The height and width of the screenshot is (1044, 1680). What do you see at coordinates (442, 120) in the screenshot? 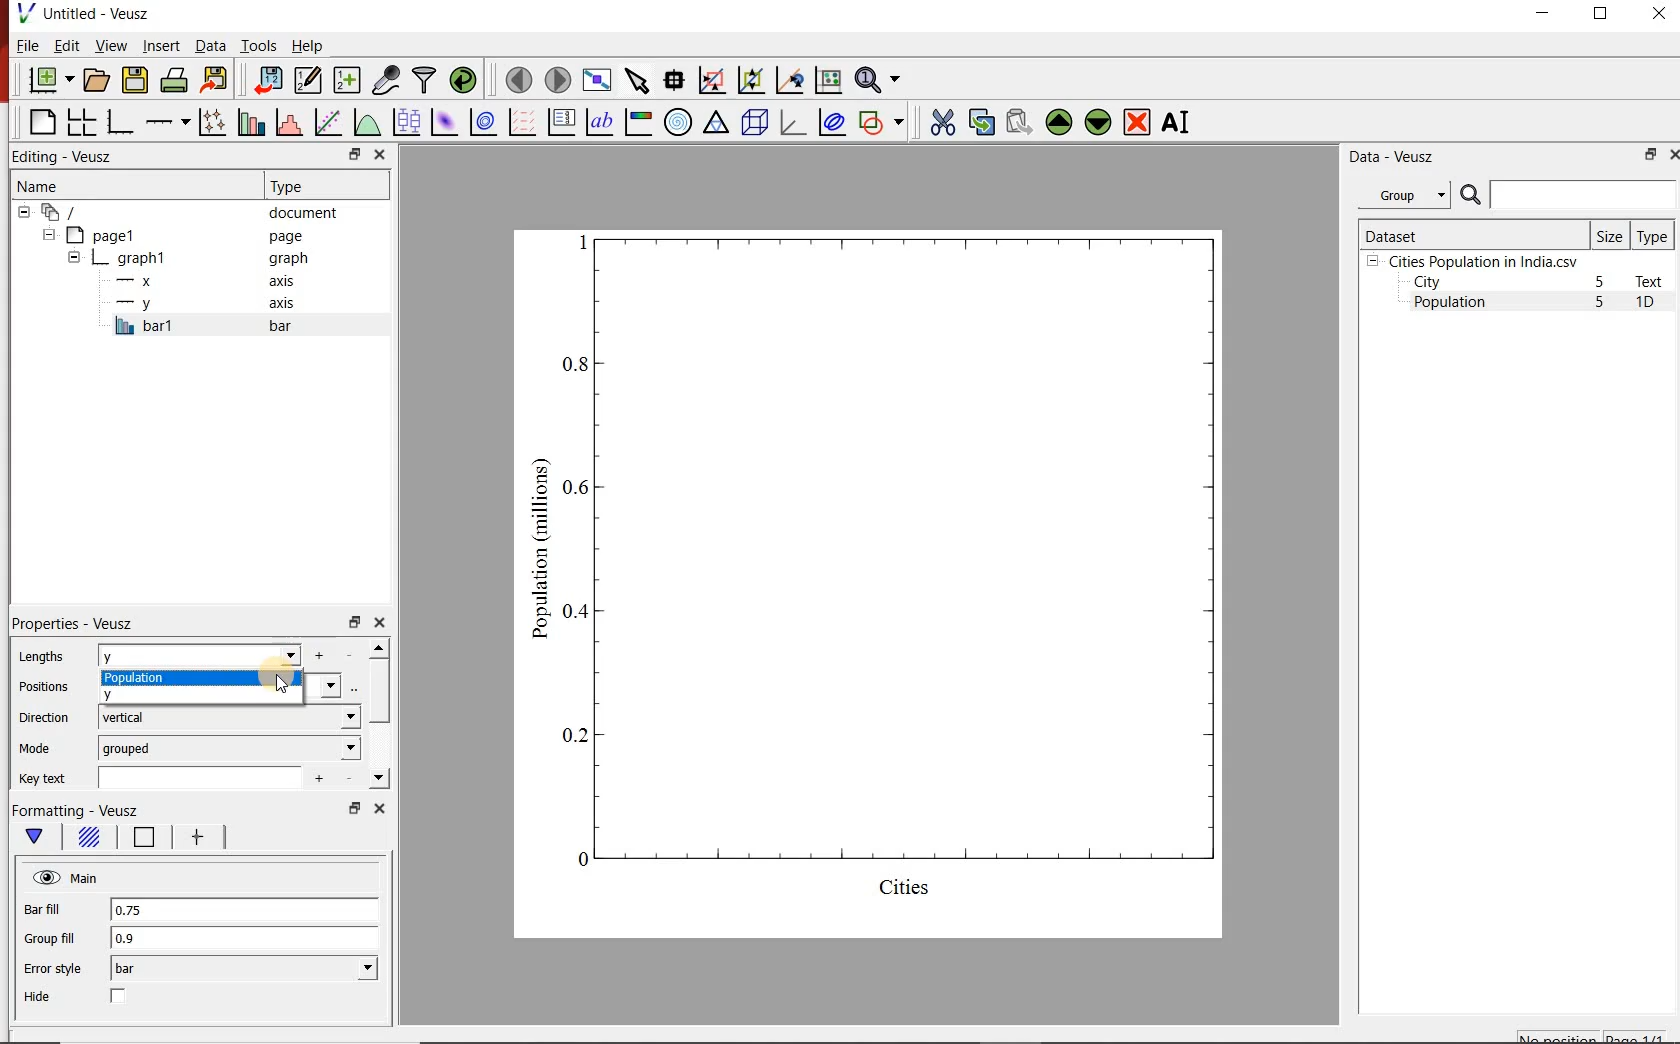
I see `plot a 2d dataset as an image` at bounding box center [442, 120].